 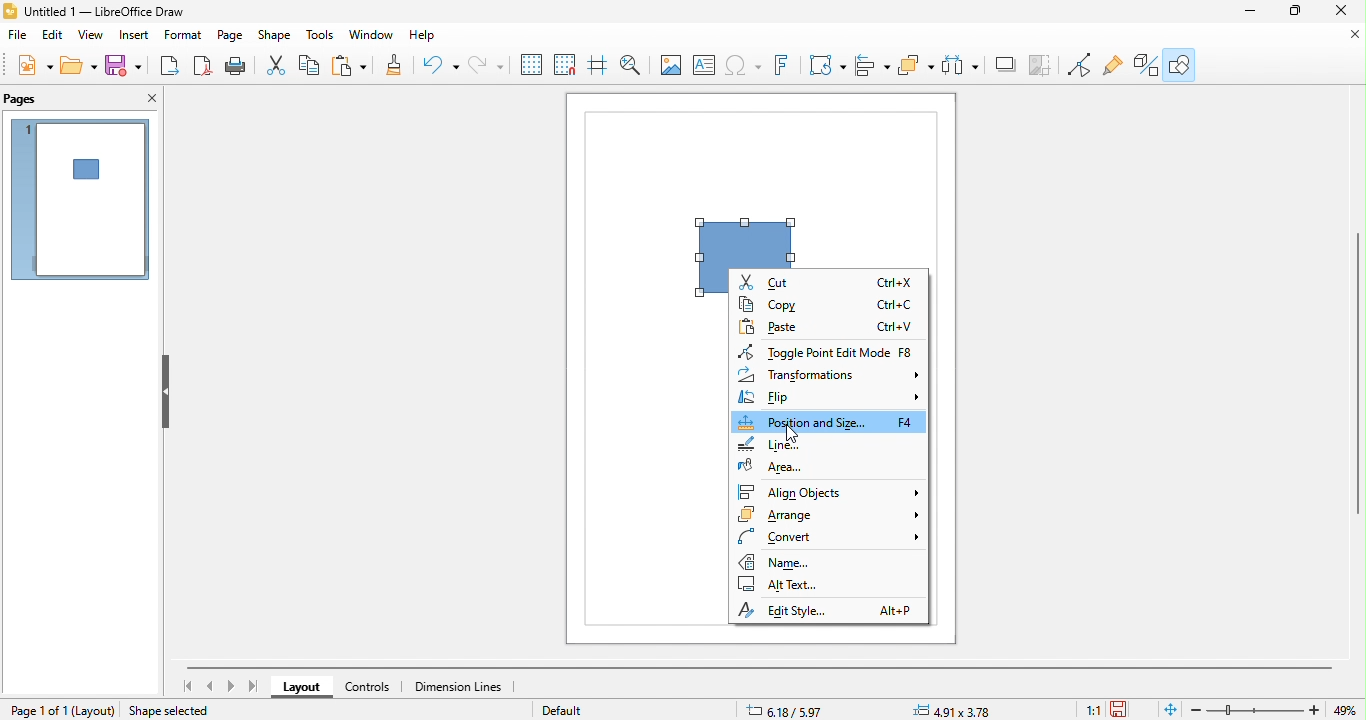 What do you see at coordinates (1252, 11) in the screenshot?
I see `minimize` at bounding box center [1252, 11].